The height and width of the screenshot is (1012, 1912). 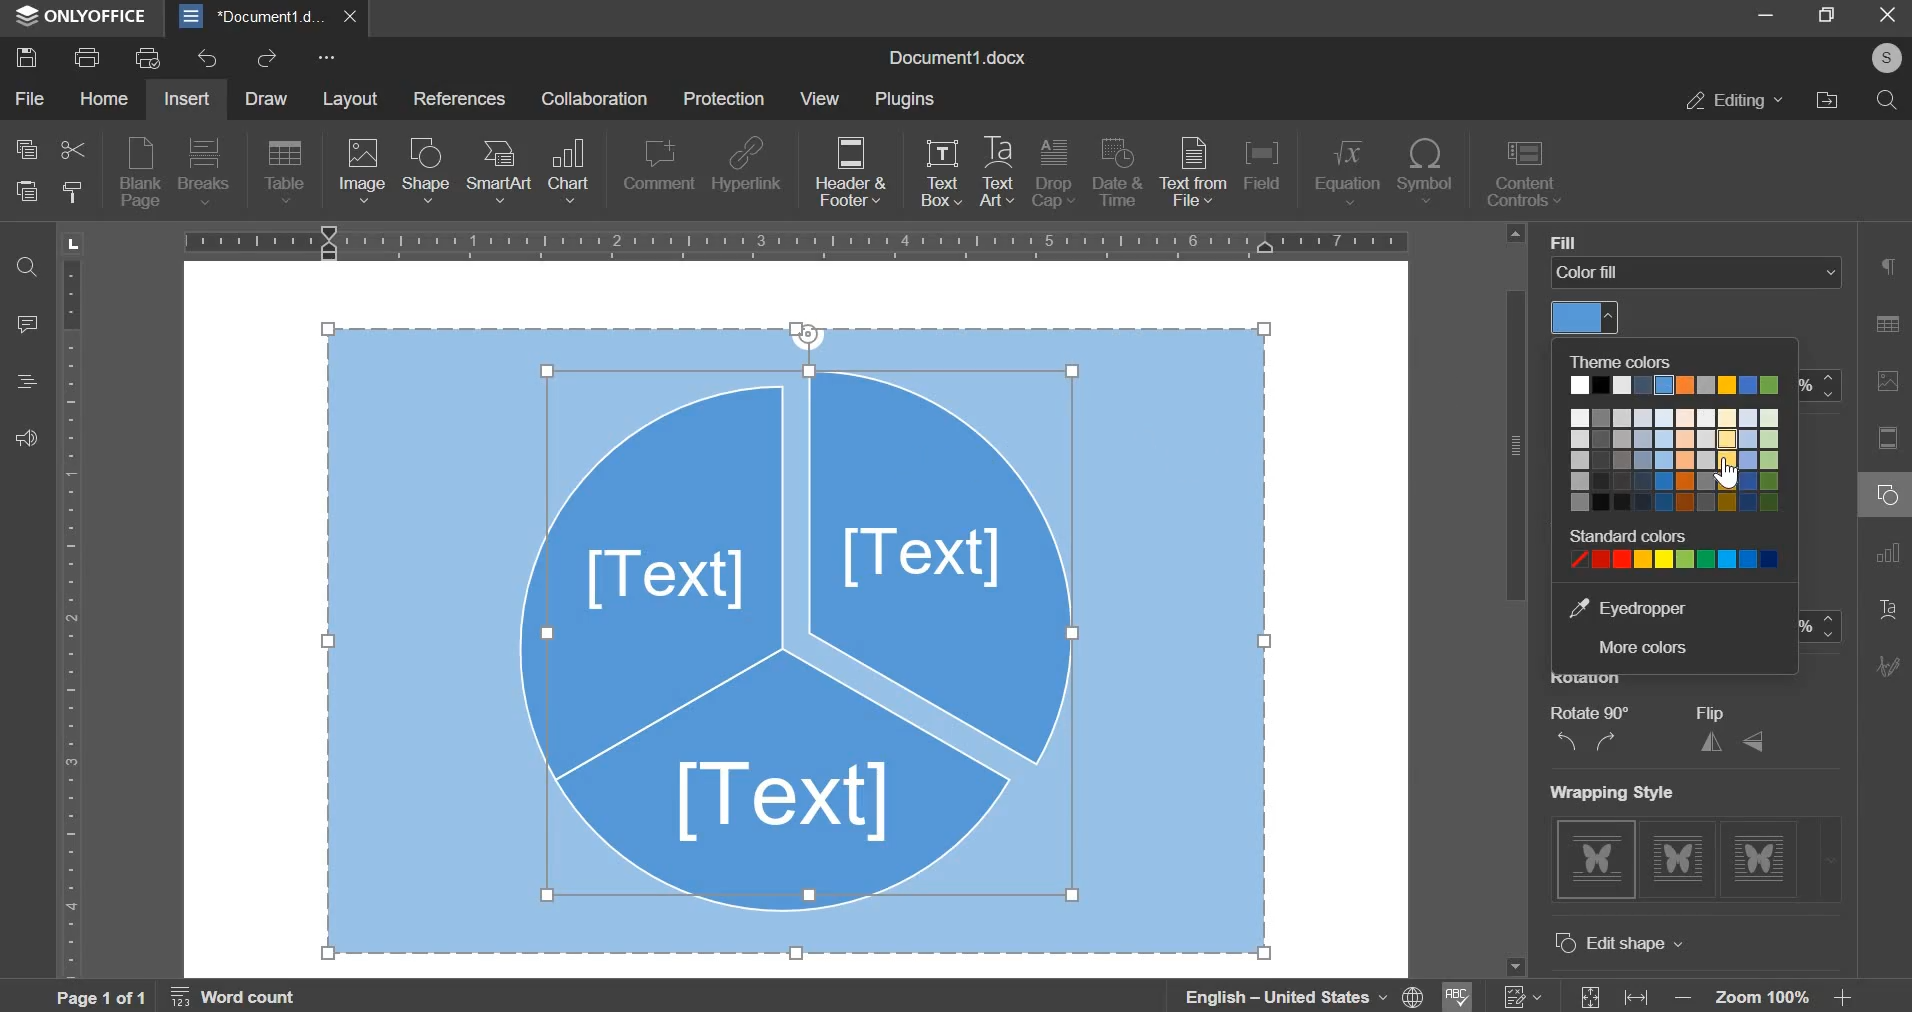 What do you see at coordinates (27, 153) in the screenshot?
I see `copy` at bounding box center [27, 153].